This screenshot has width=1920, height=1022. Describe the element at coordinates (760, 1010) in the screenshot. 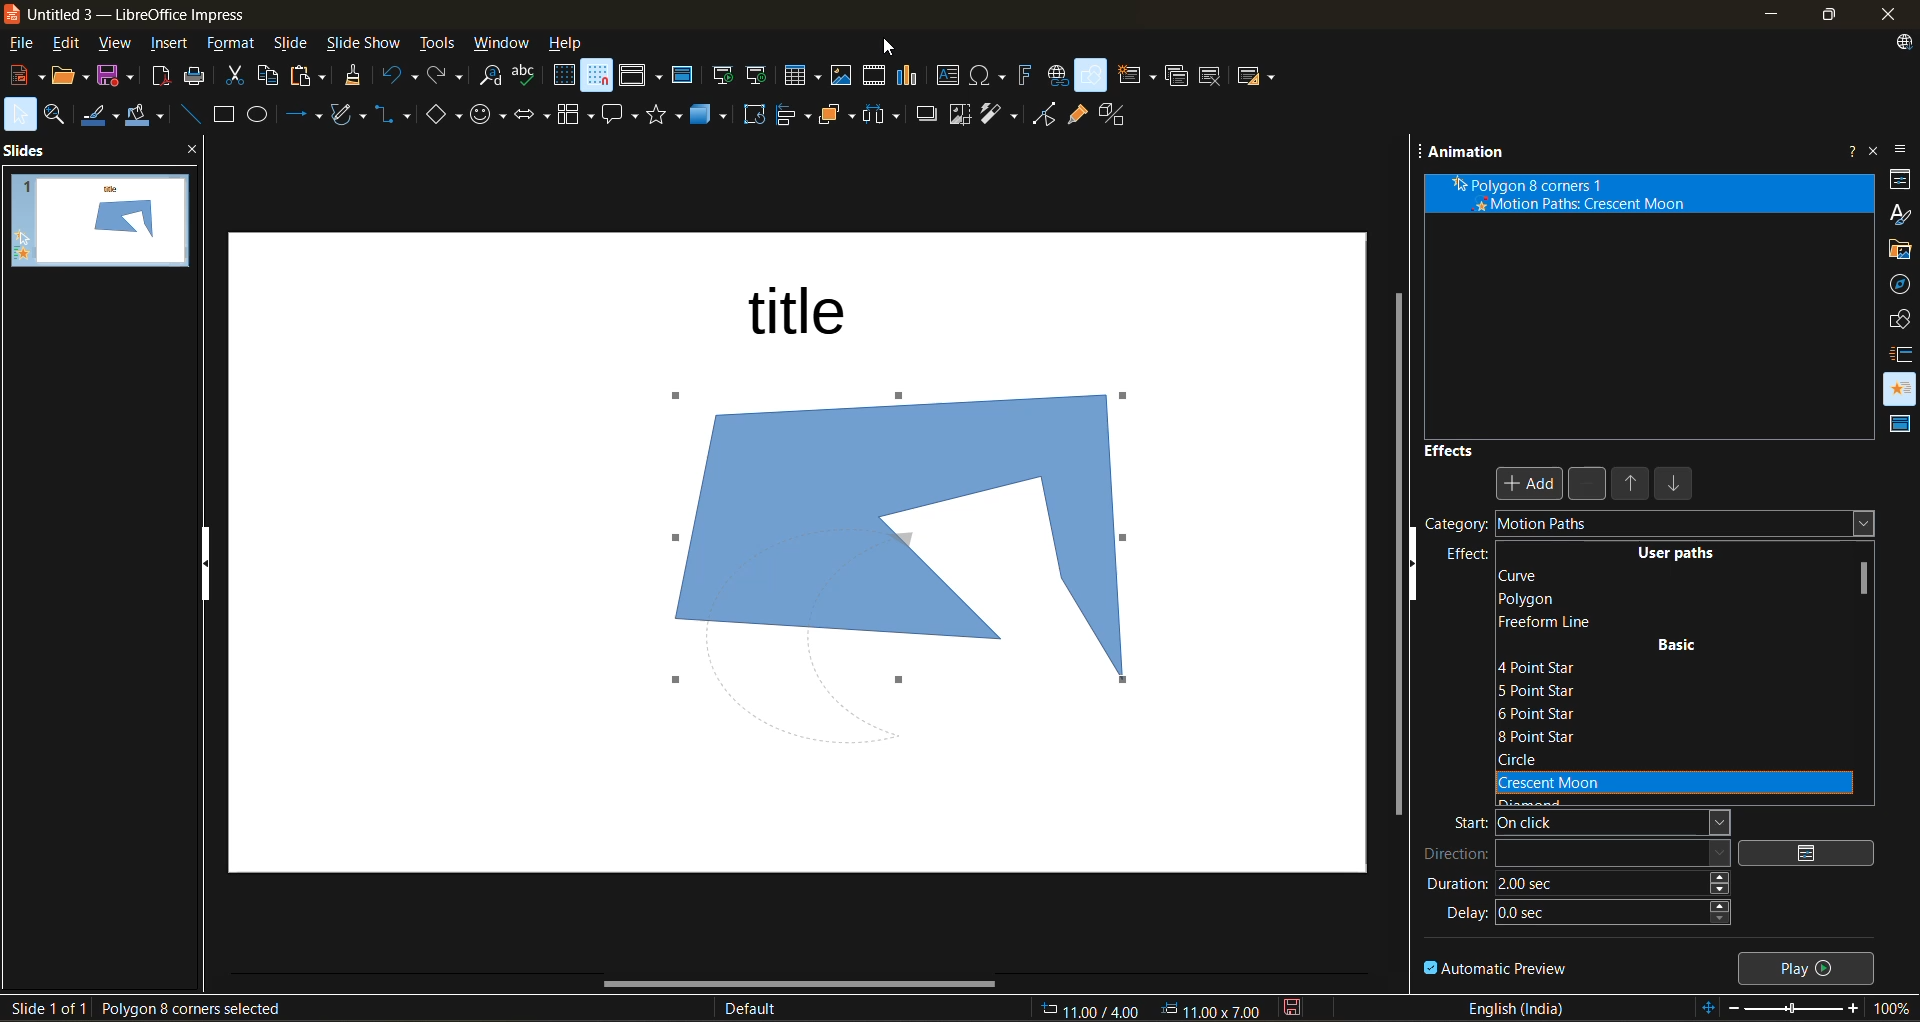

I see `slide master name` at that location.